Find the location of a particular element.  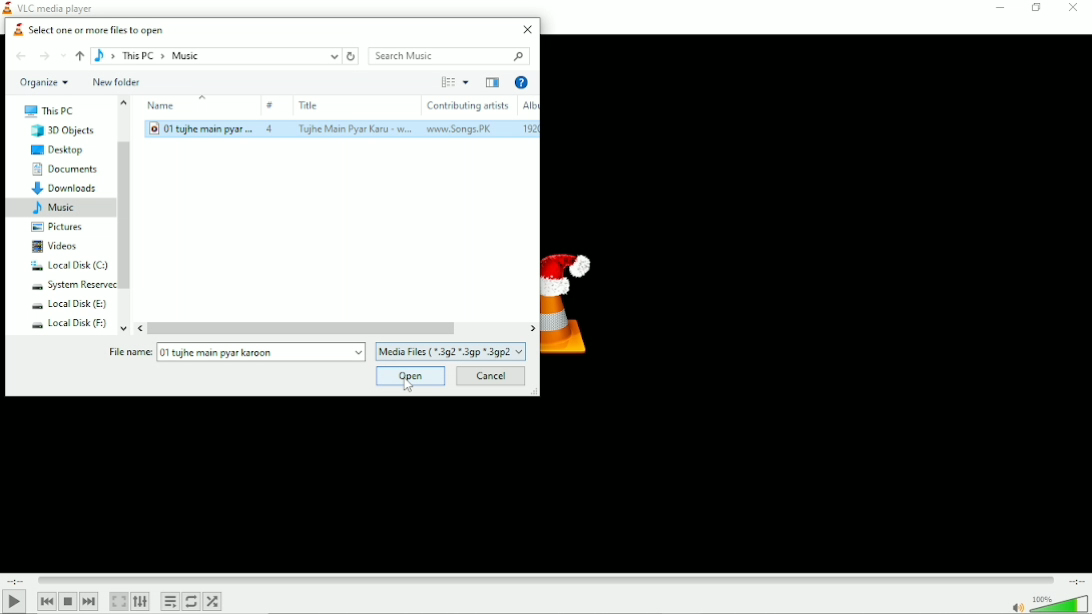

Search music is located at coordinates (448, 56).